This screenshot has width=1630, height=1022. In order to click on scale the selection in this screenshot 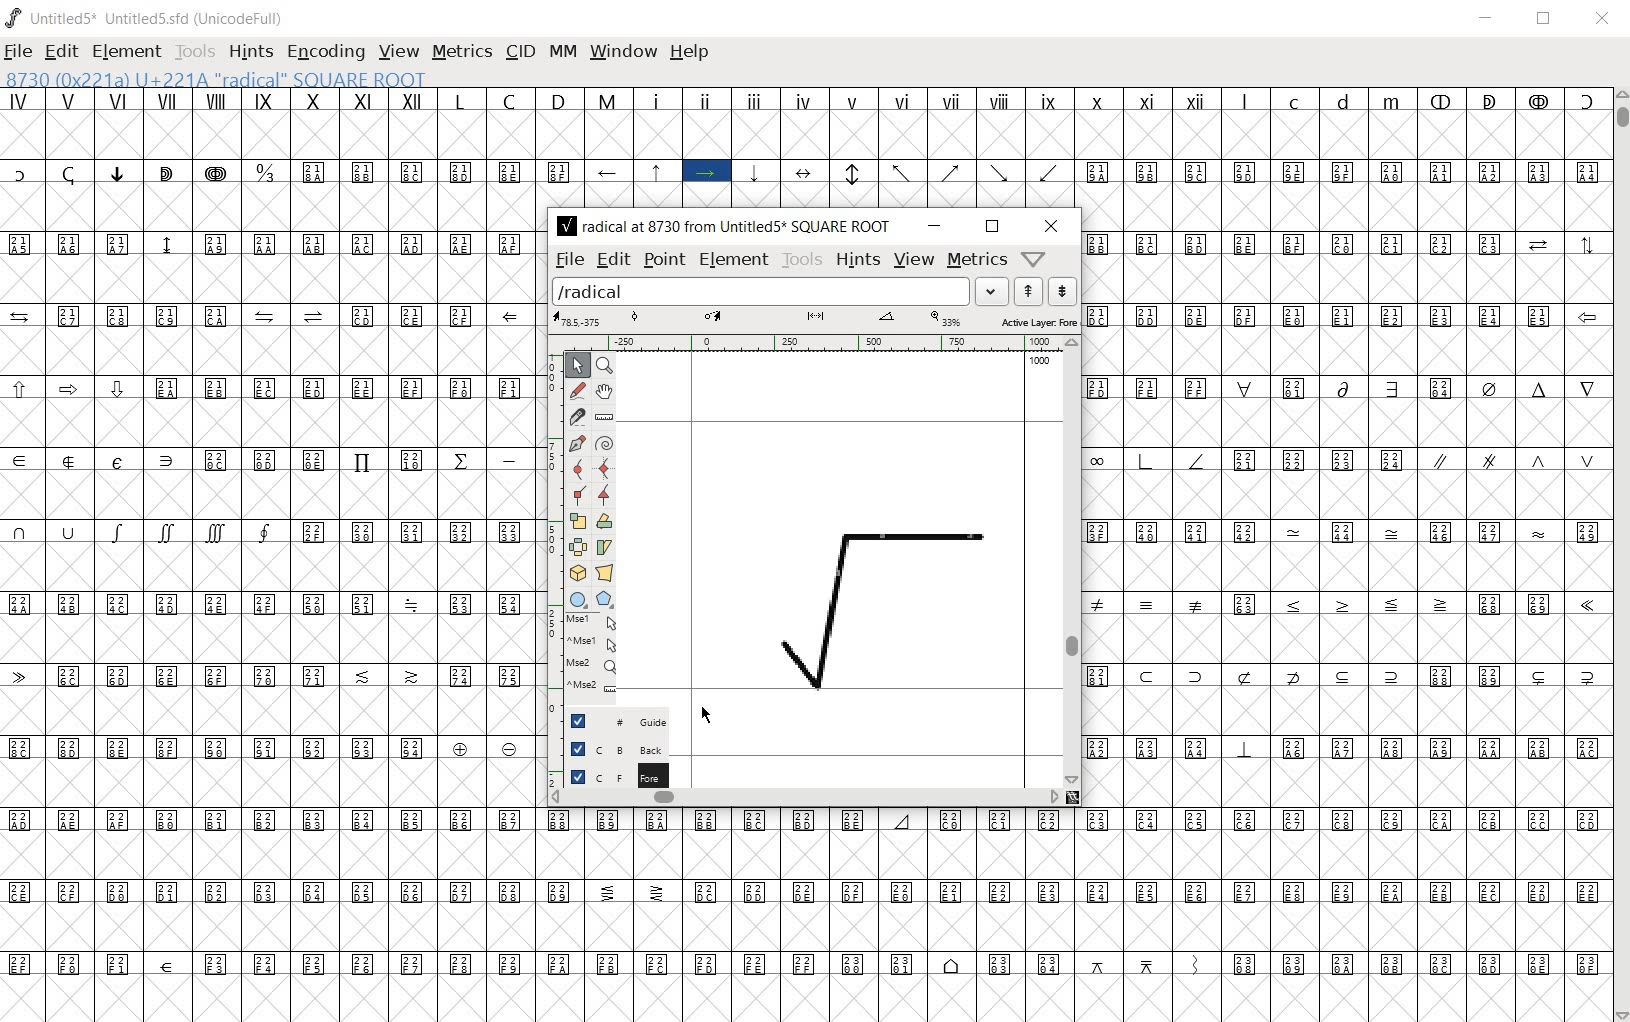, I will do `click(576, 520)`.